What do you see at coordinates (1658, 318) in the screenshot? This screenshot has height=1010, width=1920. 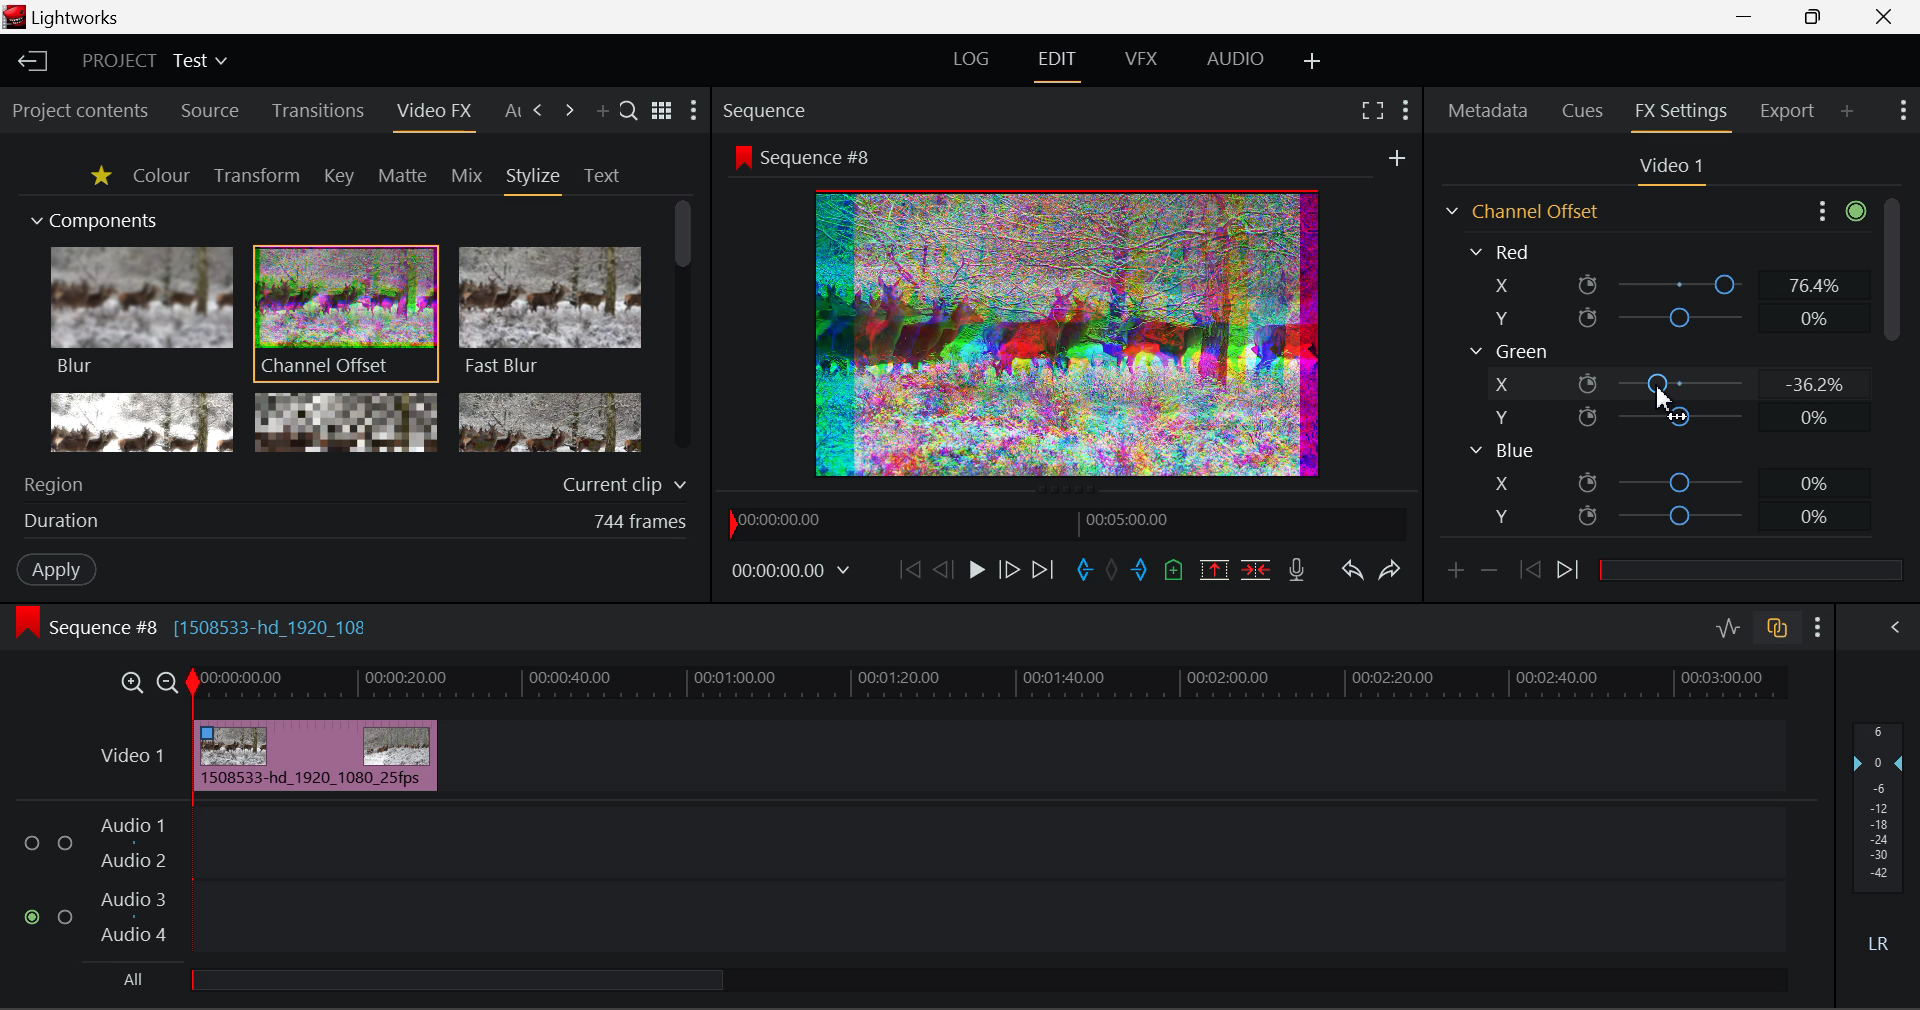 I see `Red Y` at bounding box center [1658, 318].